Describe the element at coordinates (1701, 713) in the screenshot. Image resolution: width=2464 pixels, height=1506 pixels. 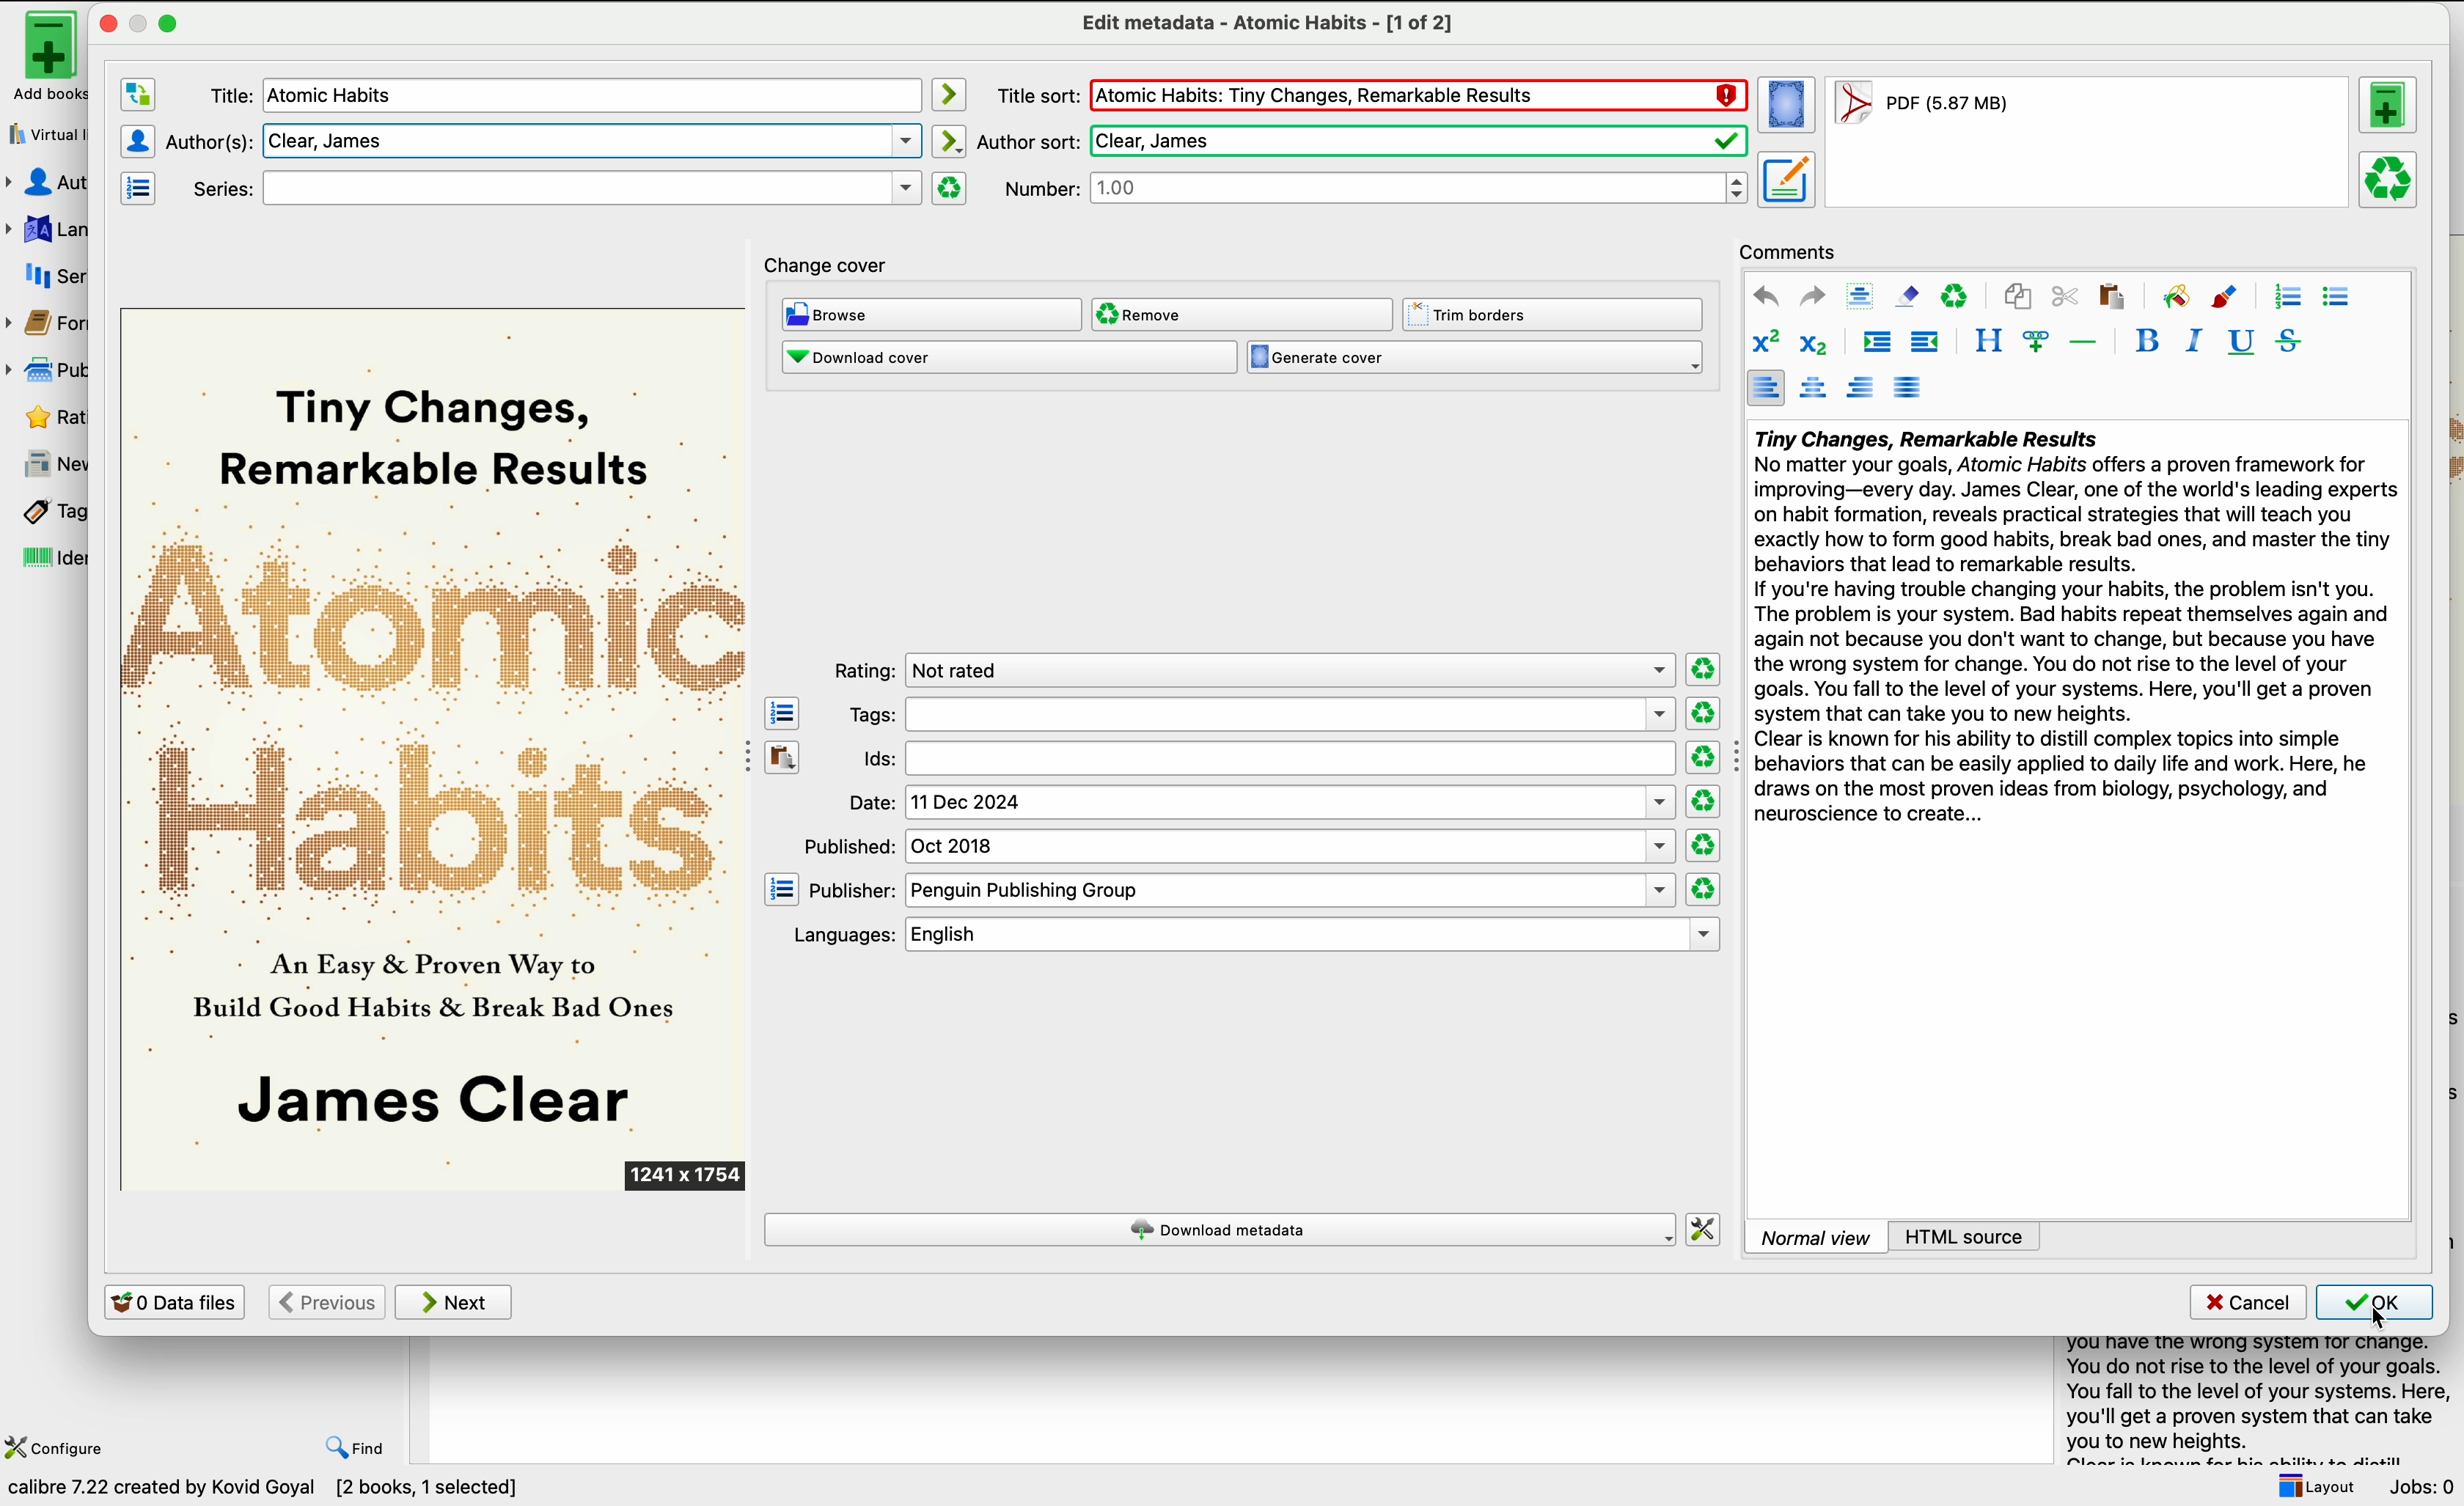
I see `clear rating` at that location.